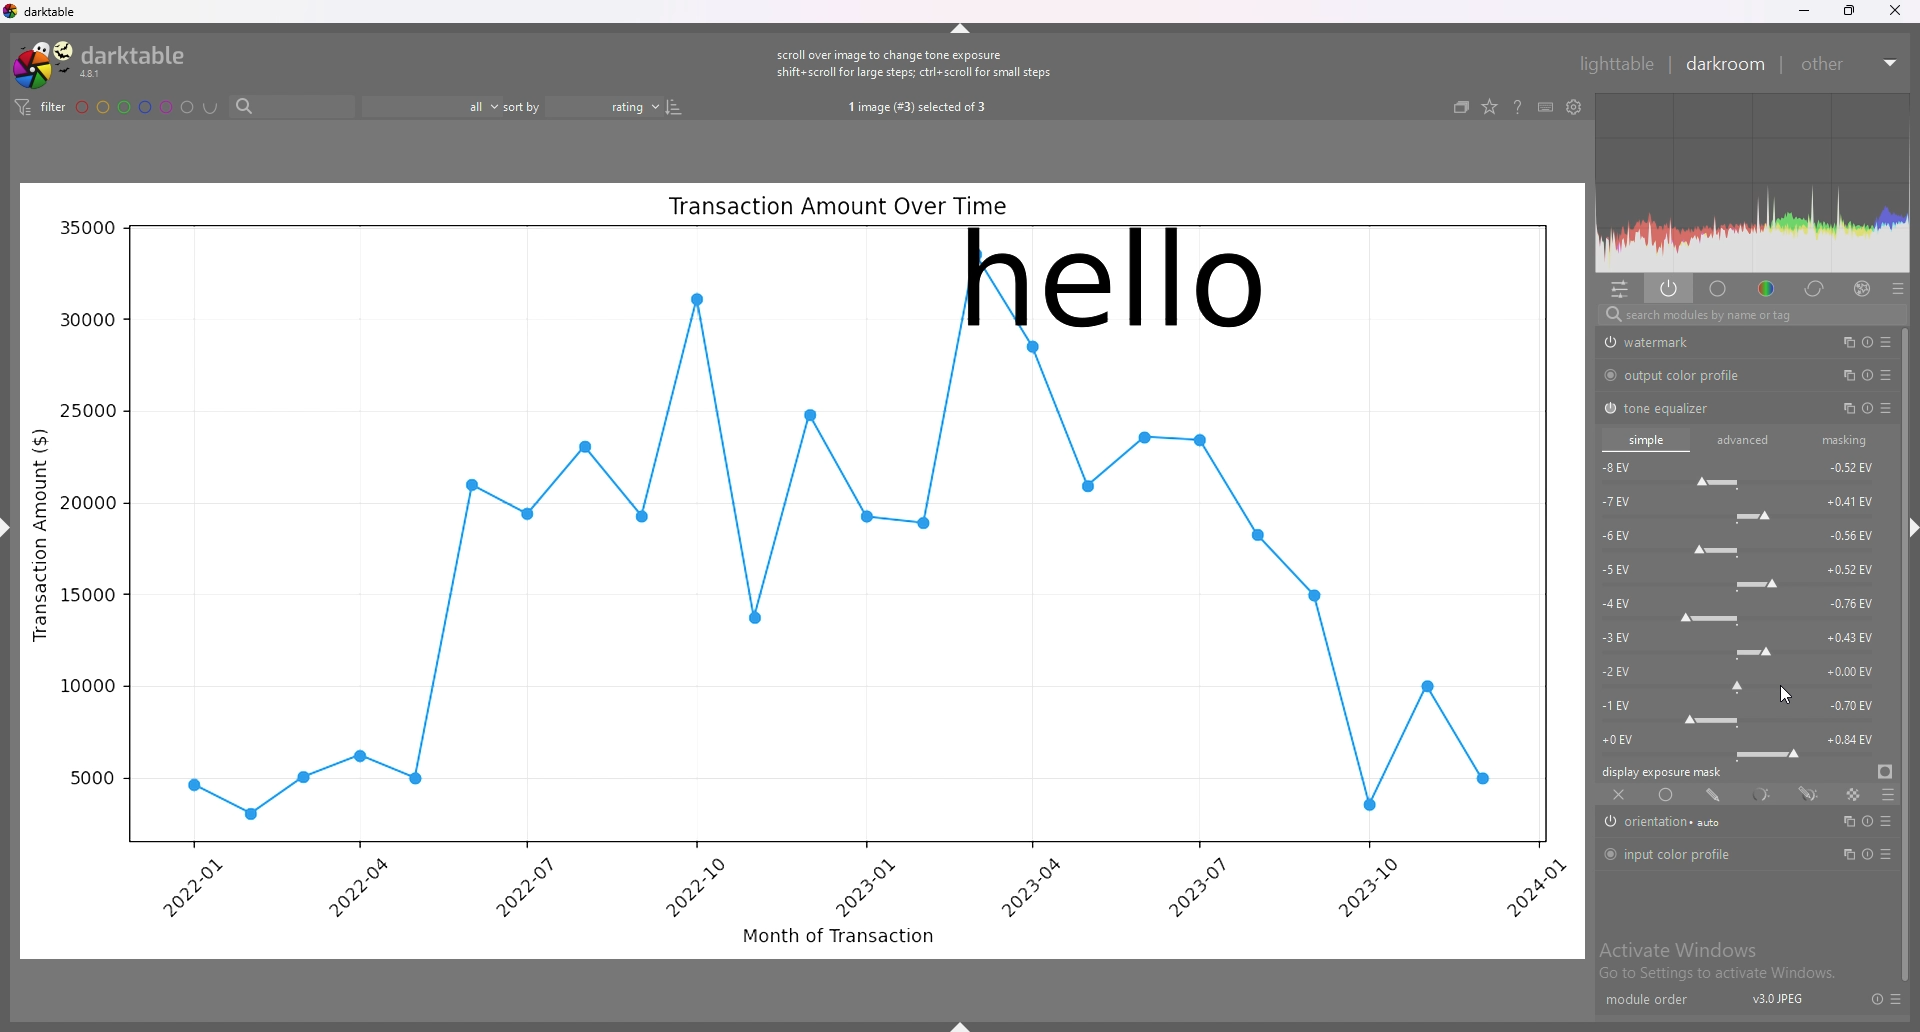 The height and width of the screenshot is (1032, 1920). What do you see at coordinates (1760, 794) in the screenshot?
I see `parametric mask` at bounding box center [1760, 794].